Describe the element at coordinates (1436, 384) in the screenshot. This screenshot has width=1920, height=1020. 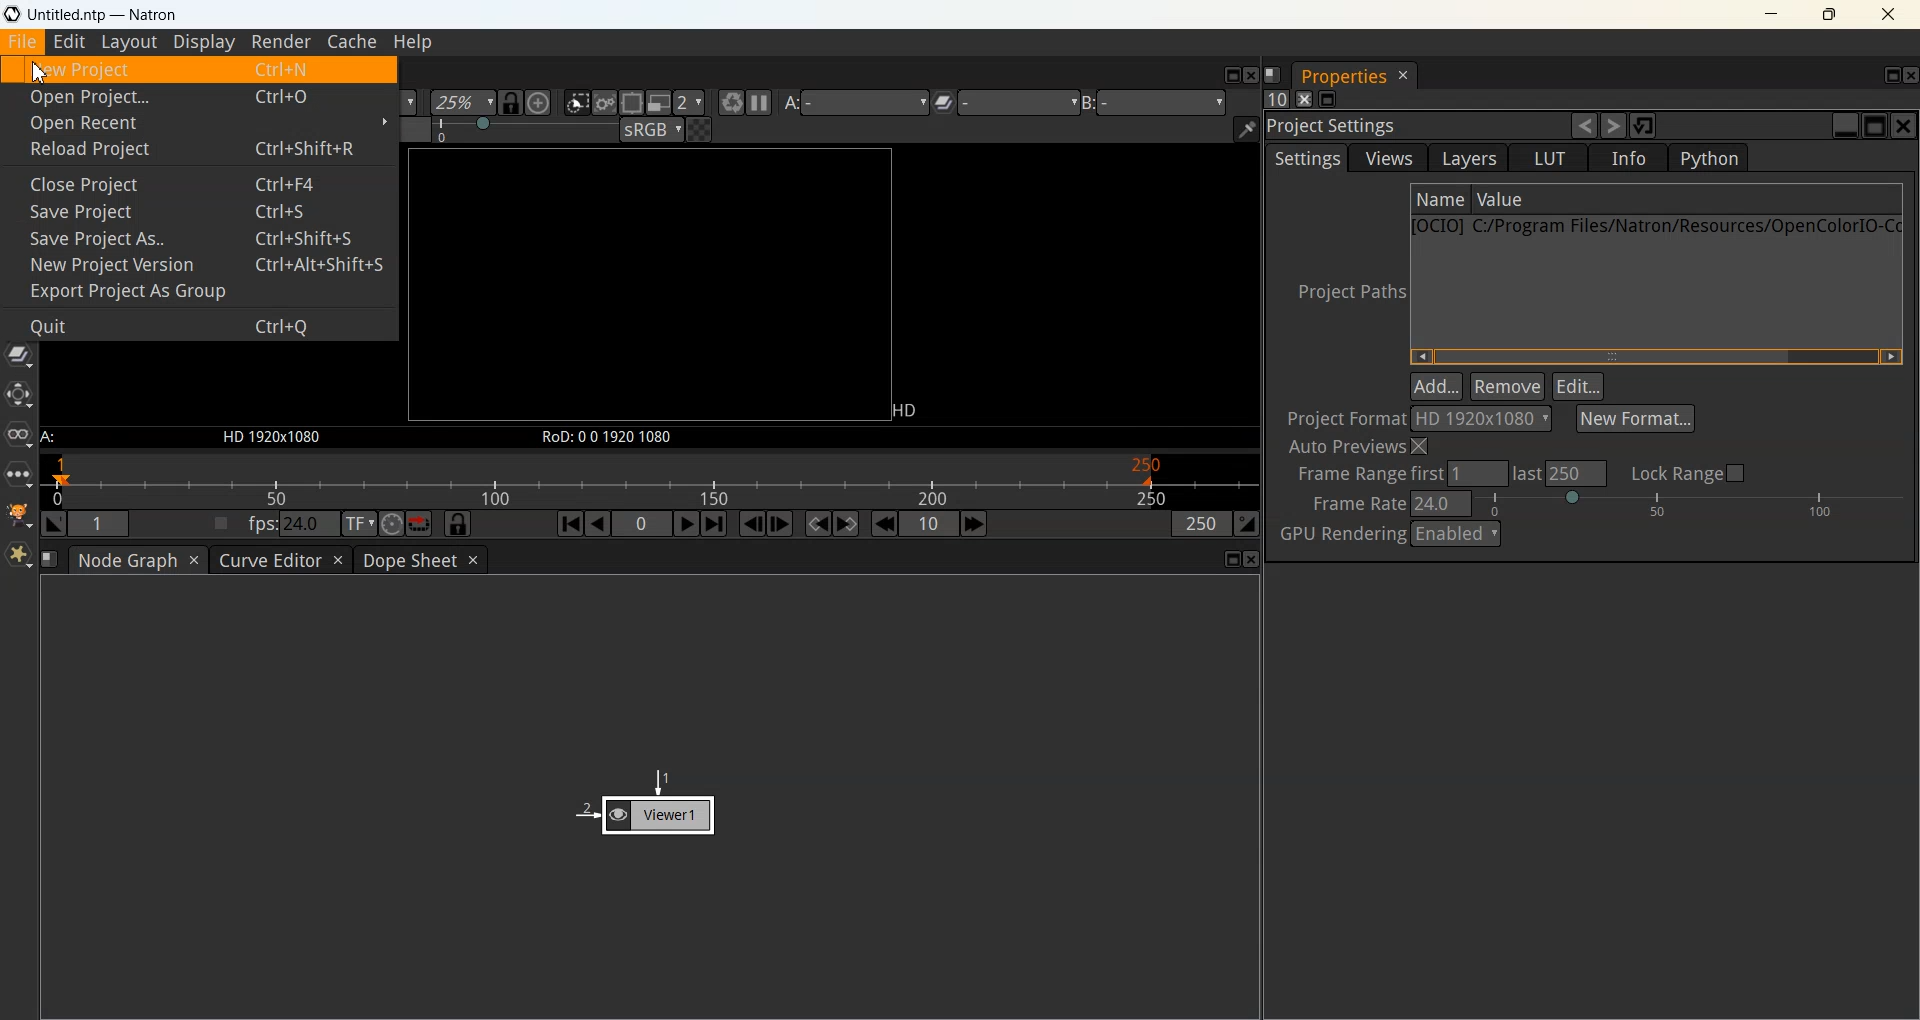
I see `Add` at that location.